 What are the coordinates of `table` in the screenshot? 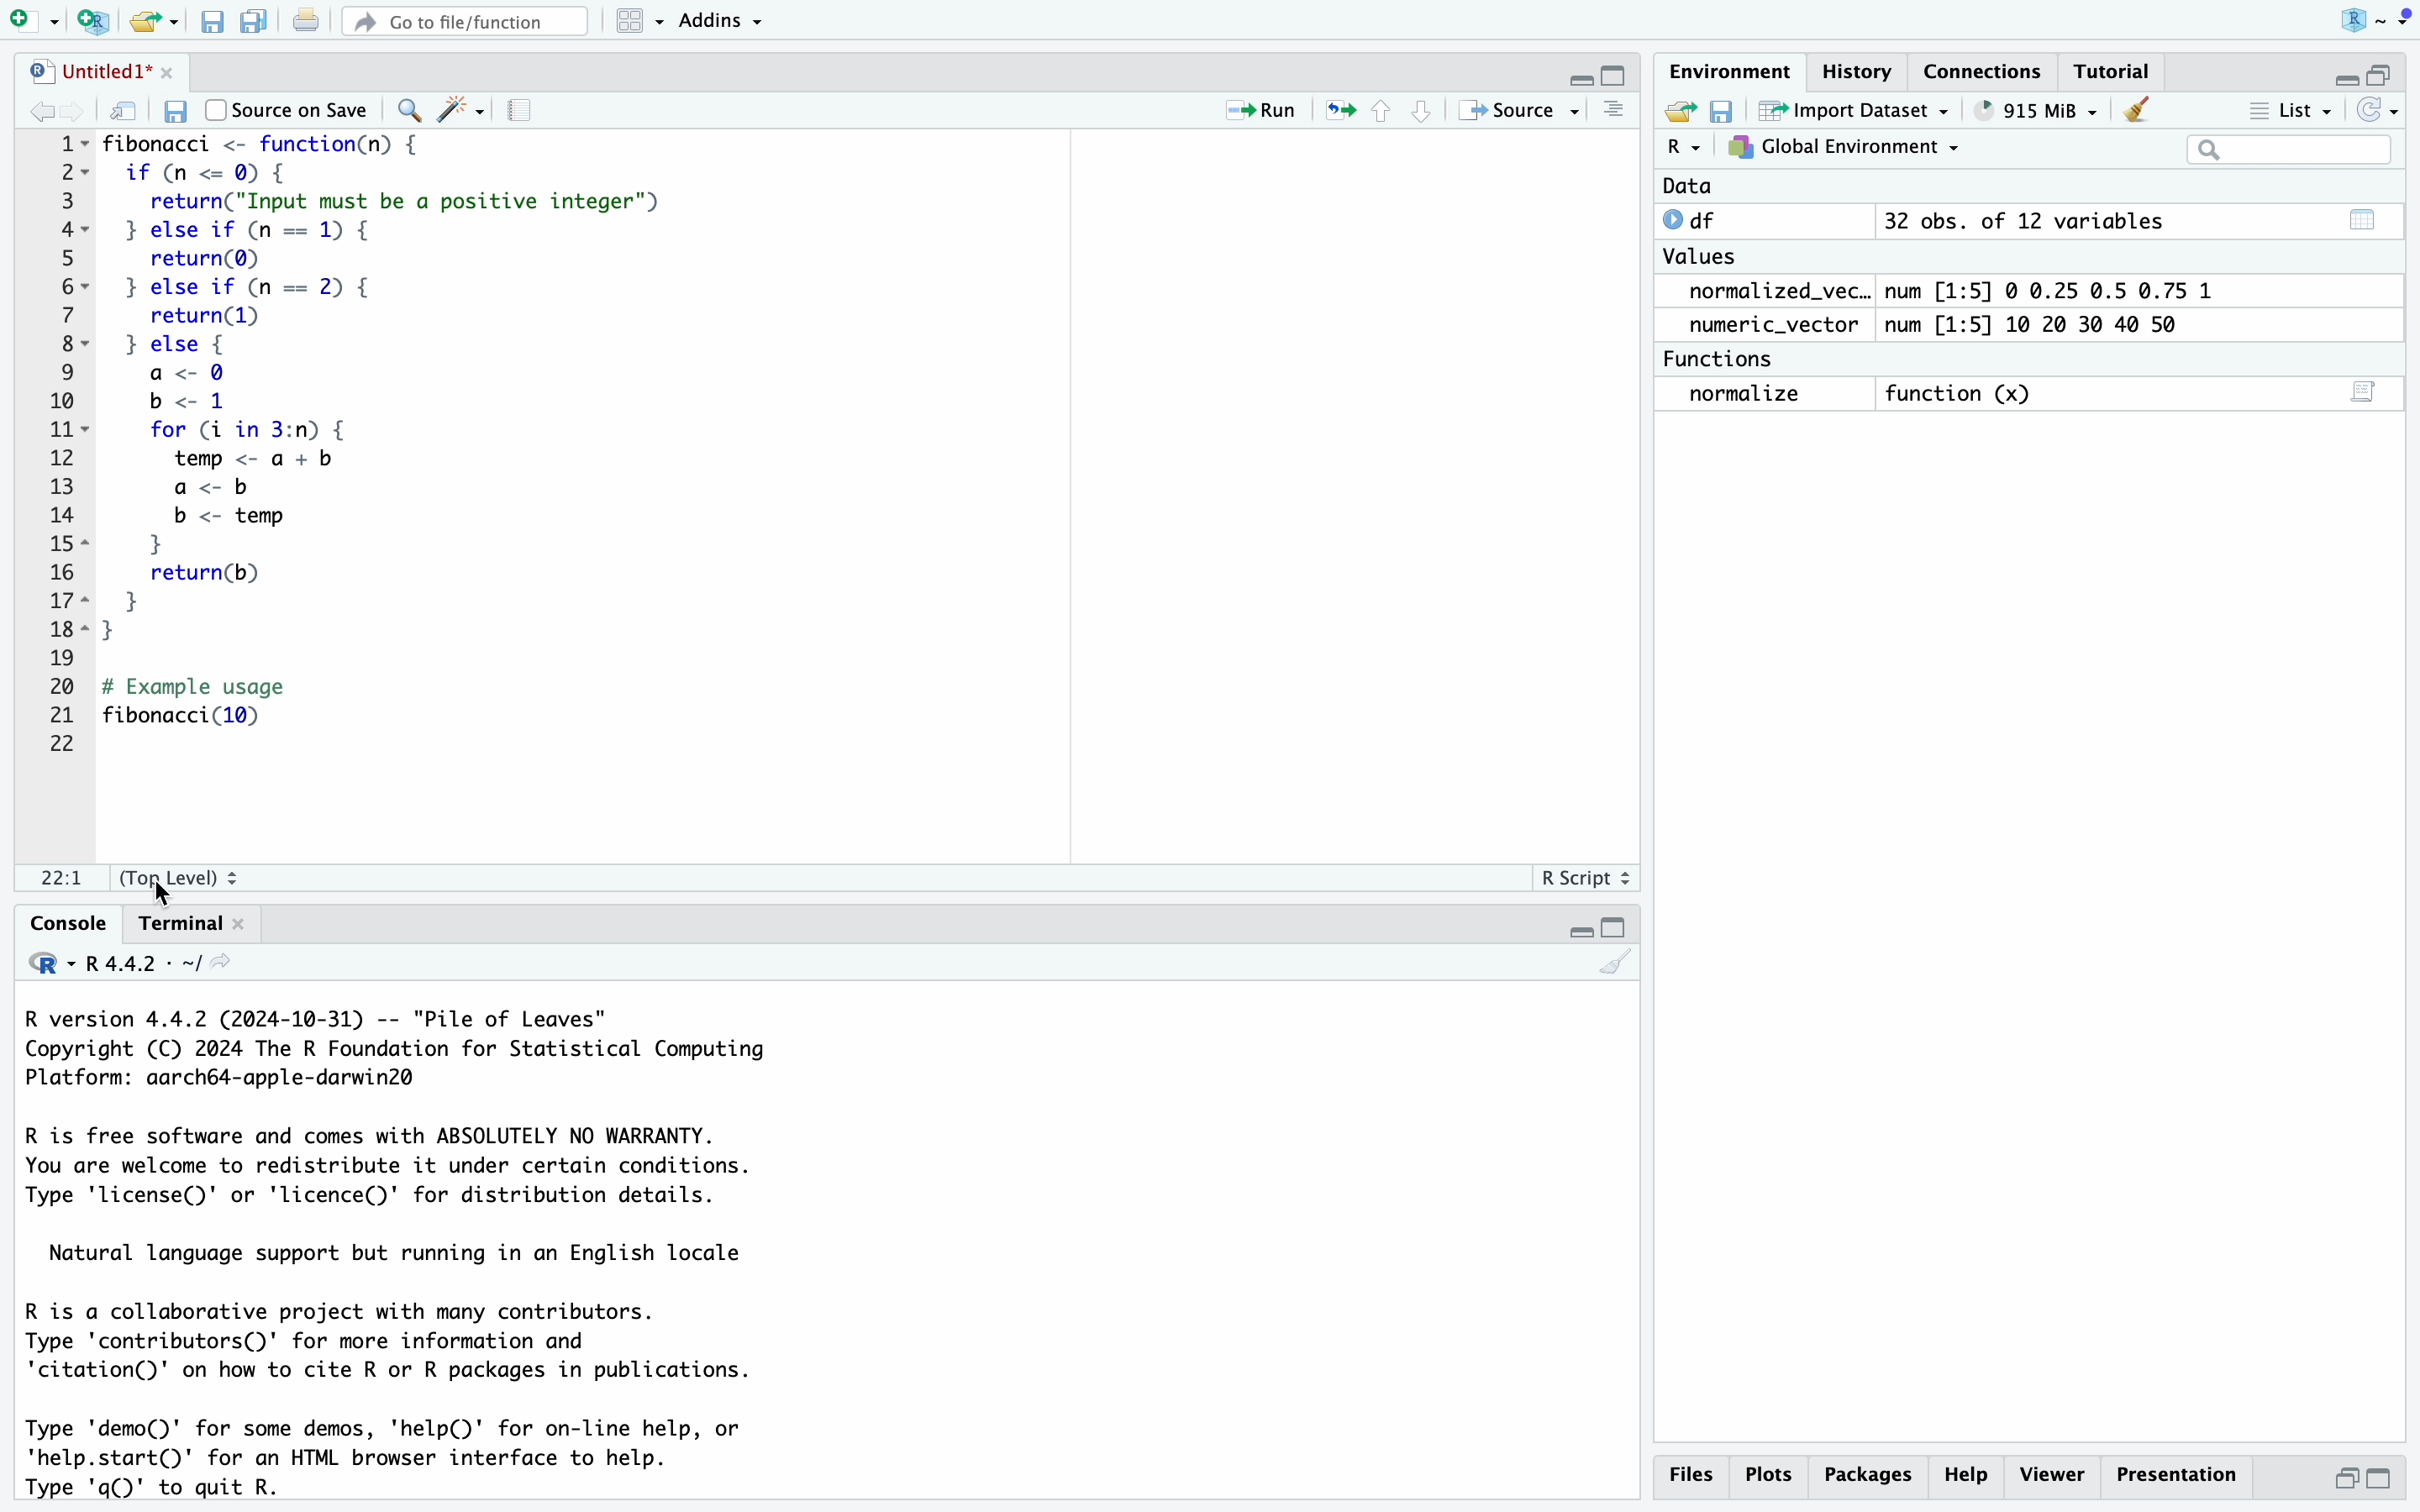 It's located at (2368, 217).